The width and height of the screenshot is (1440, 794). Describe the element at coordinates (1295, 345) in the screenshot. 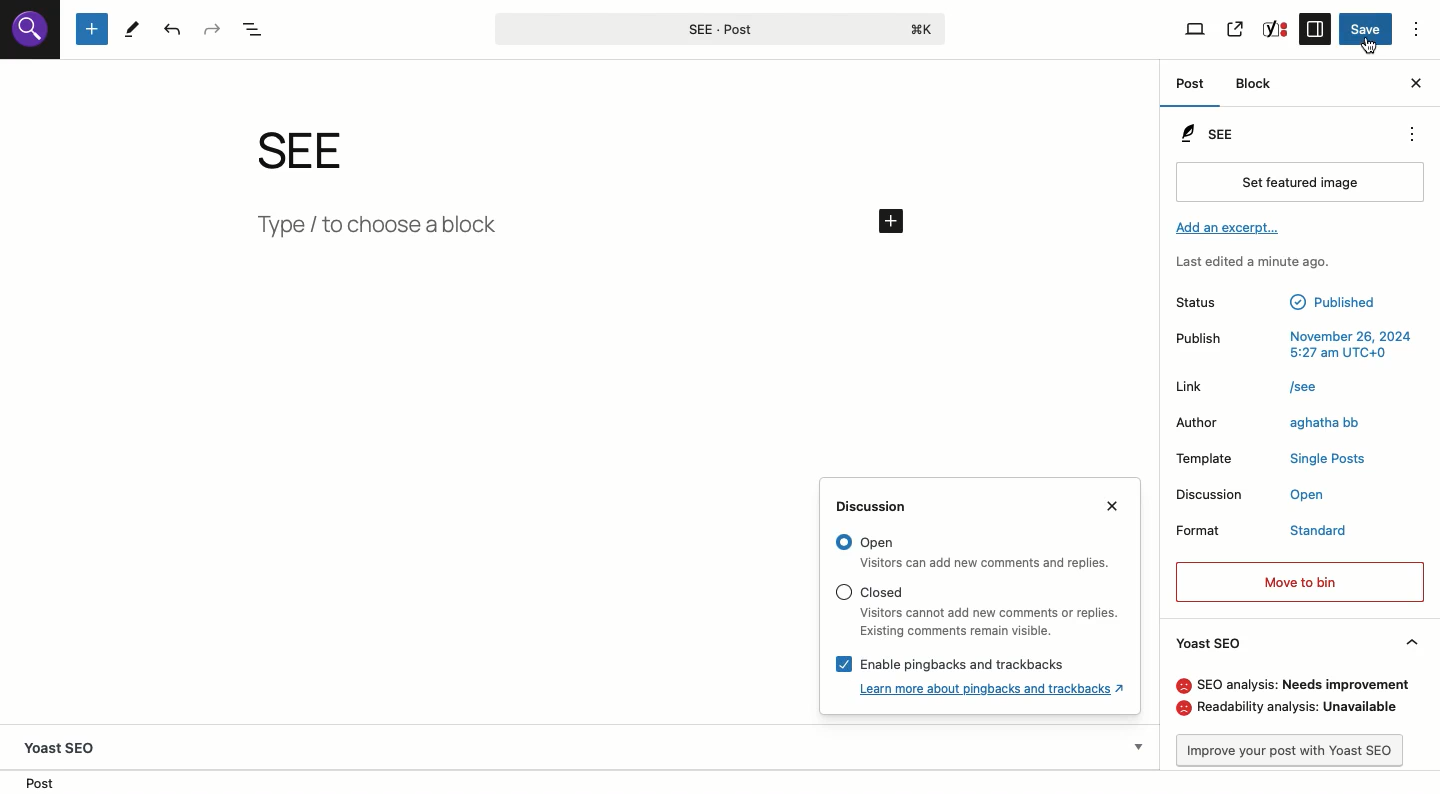

I see `Publish november 26, 2025 5:27am UTC+0` at that location.